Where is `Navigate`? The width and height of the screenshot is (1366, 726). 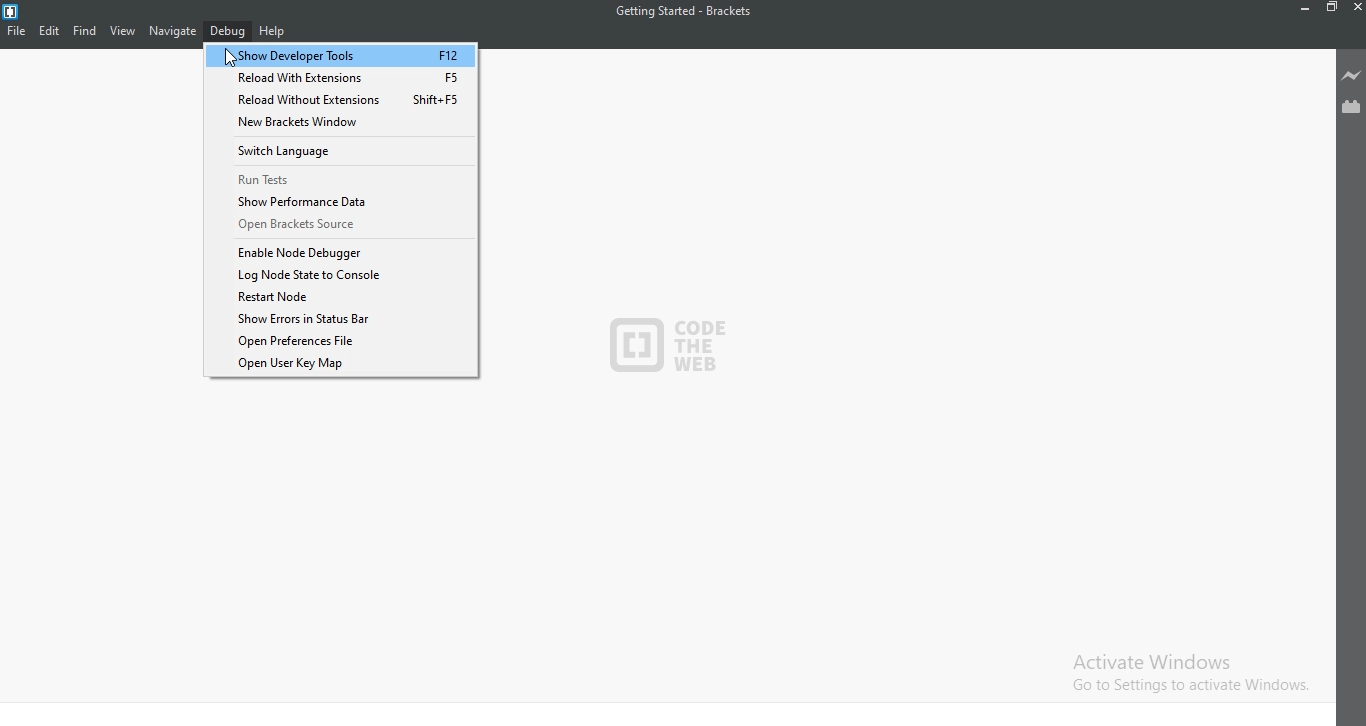
Navigate is located at coordinates (173, 32).